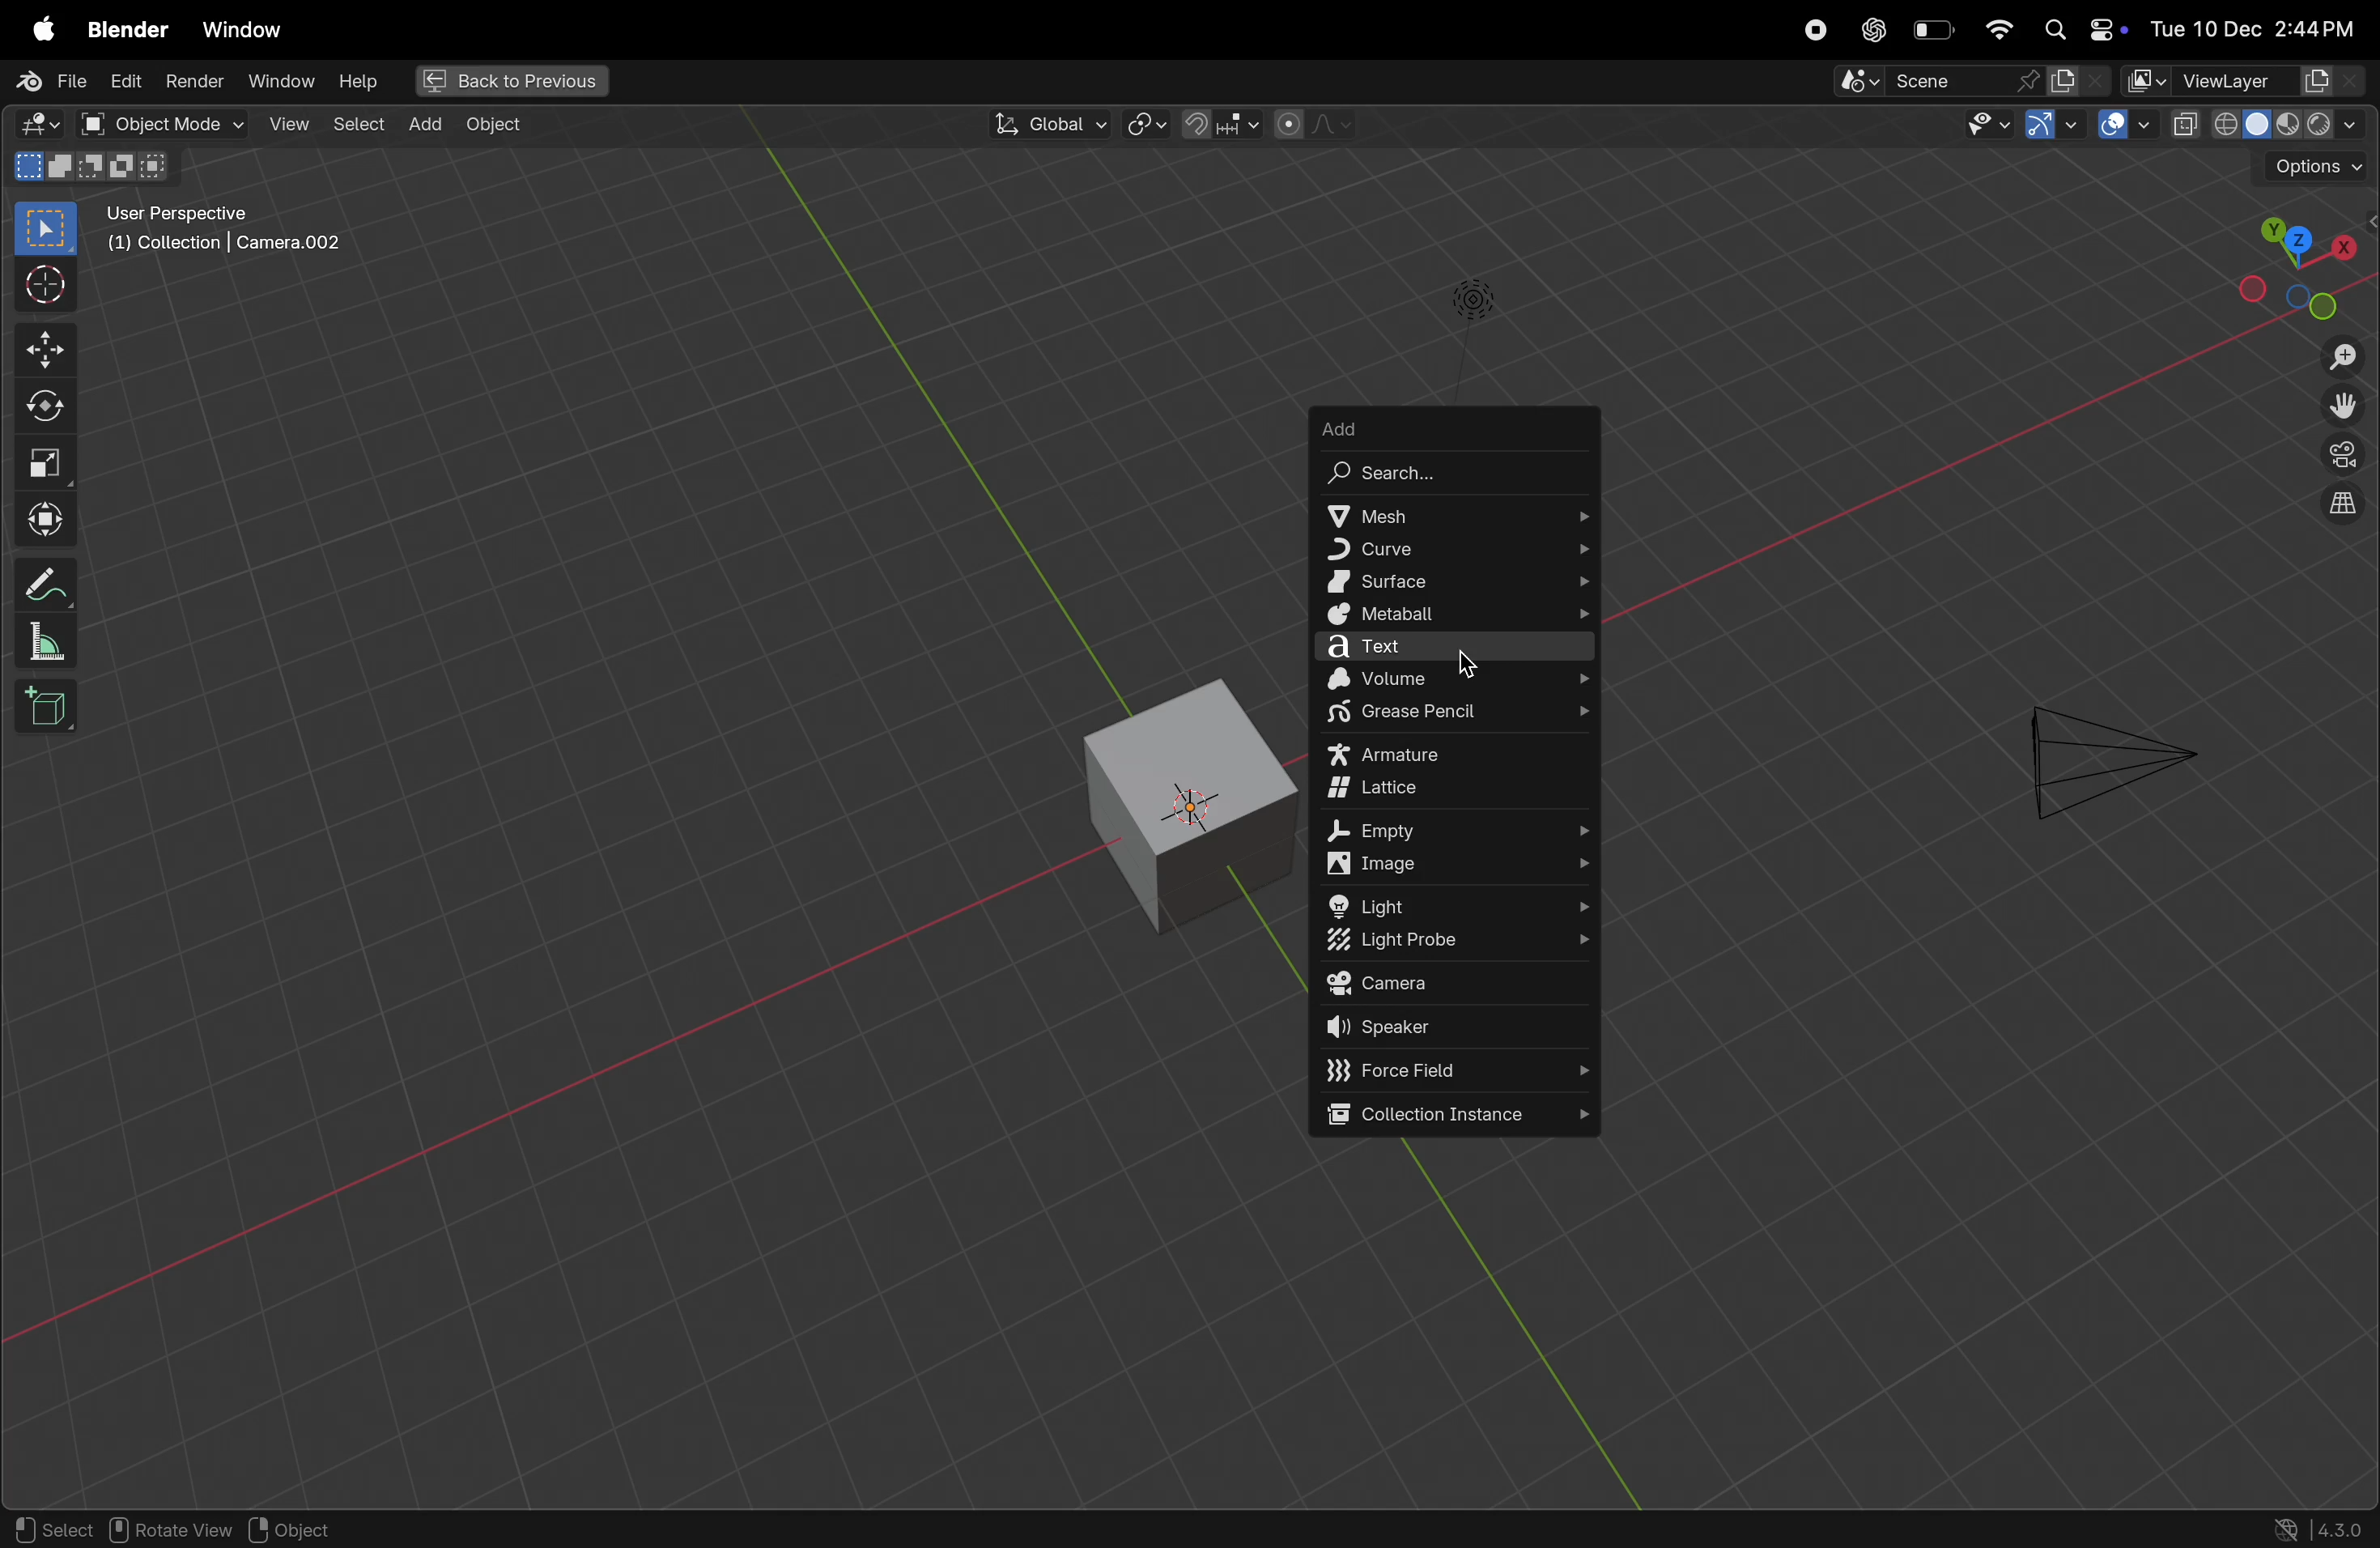 The image size is (2380, 1548). What do you see at coordinates (39, 585) in the screenshot?
I see `pencil` at bounding box center [39, 585].